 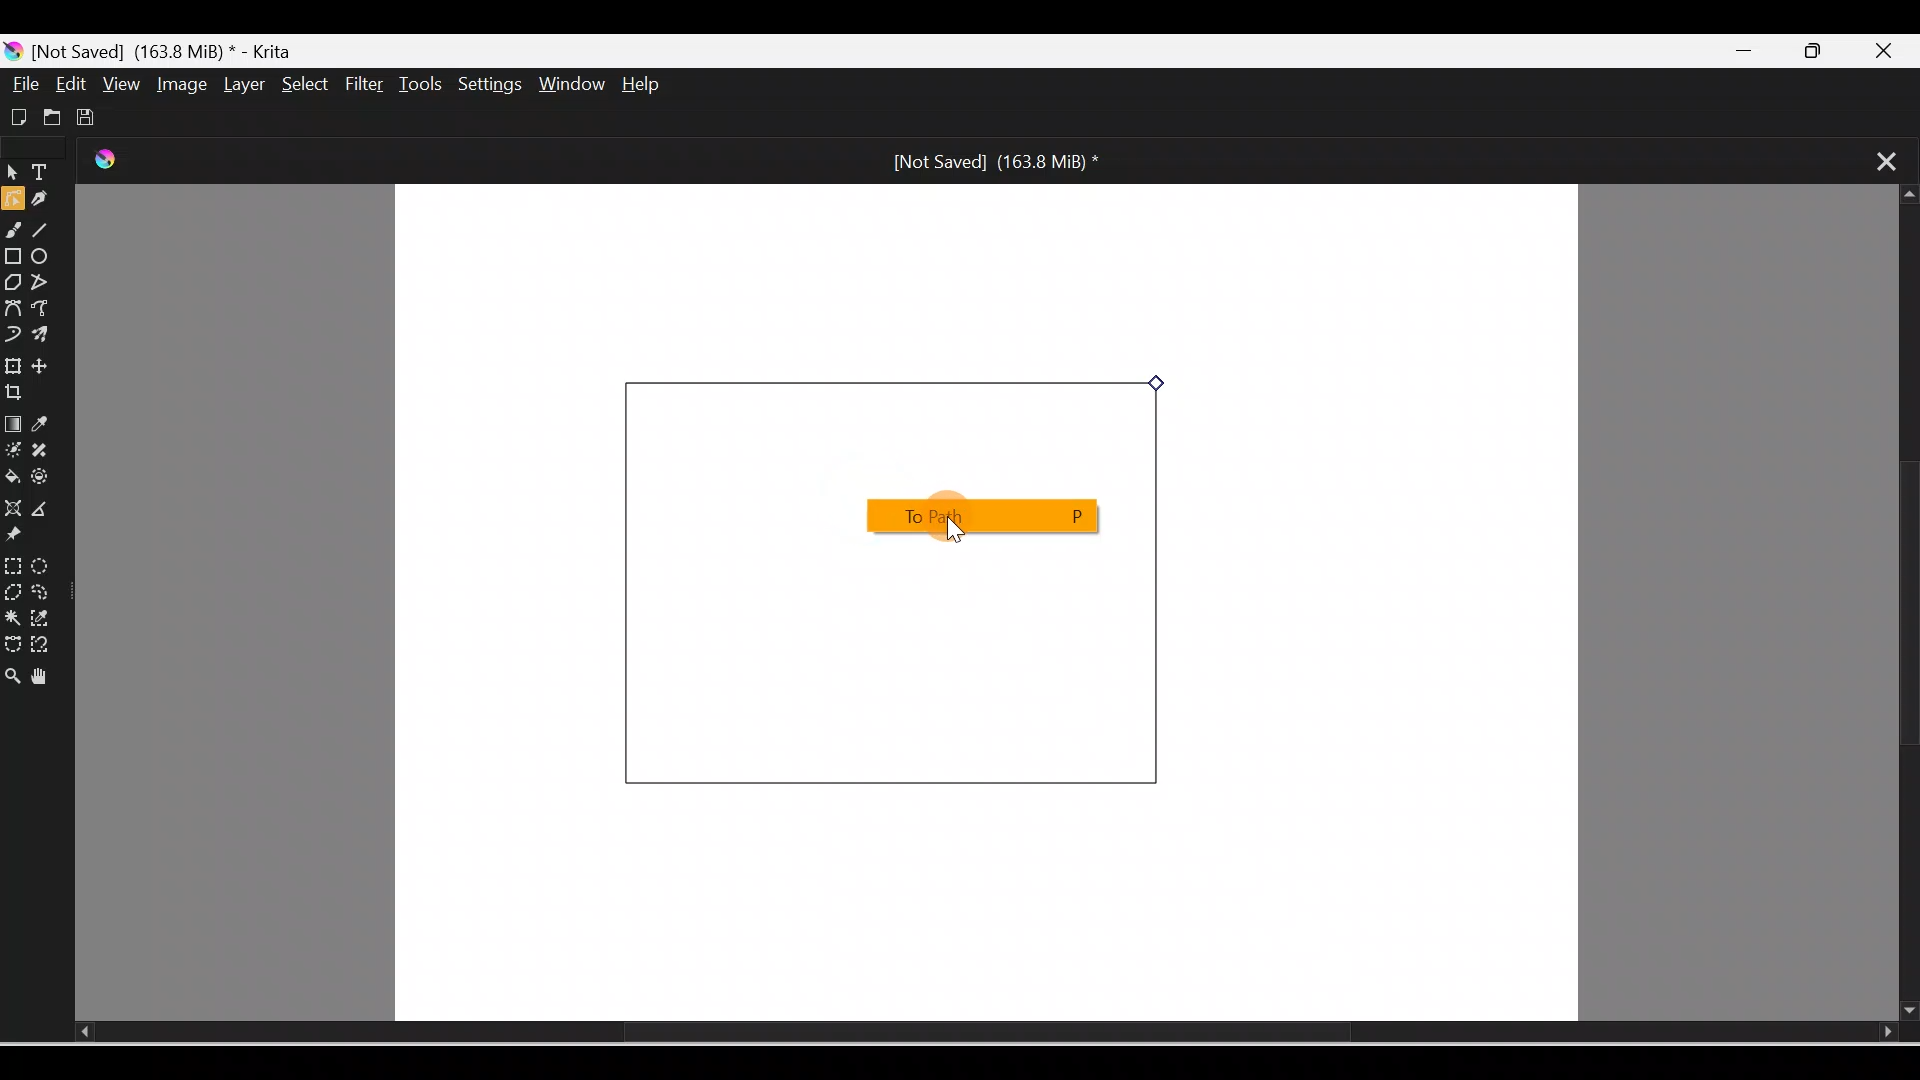 I want to click on Scroll bar, so click(x=1901, y=604).